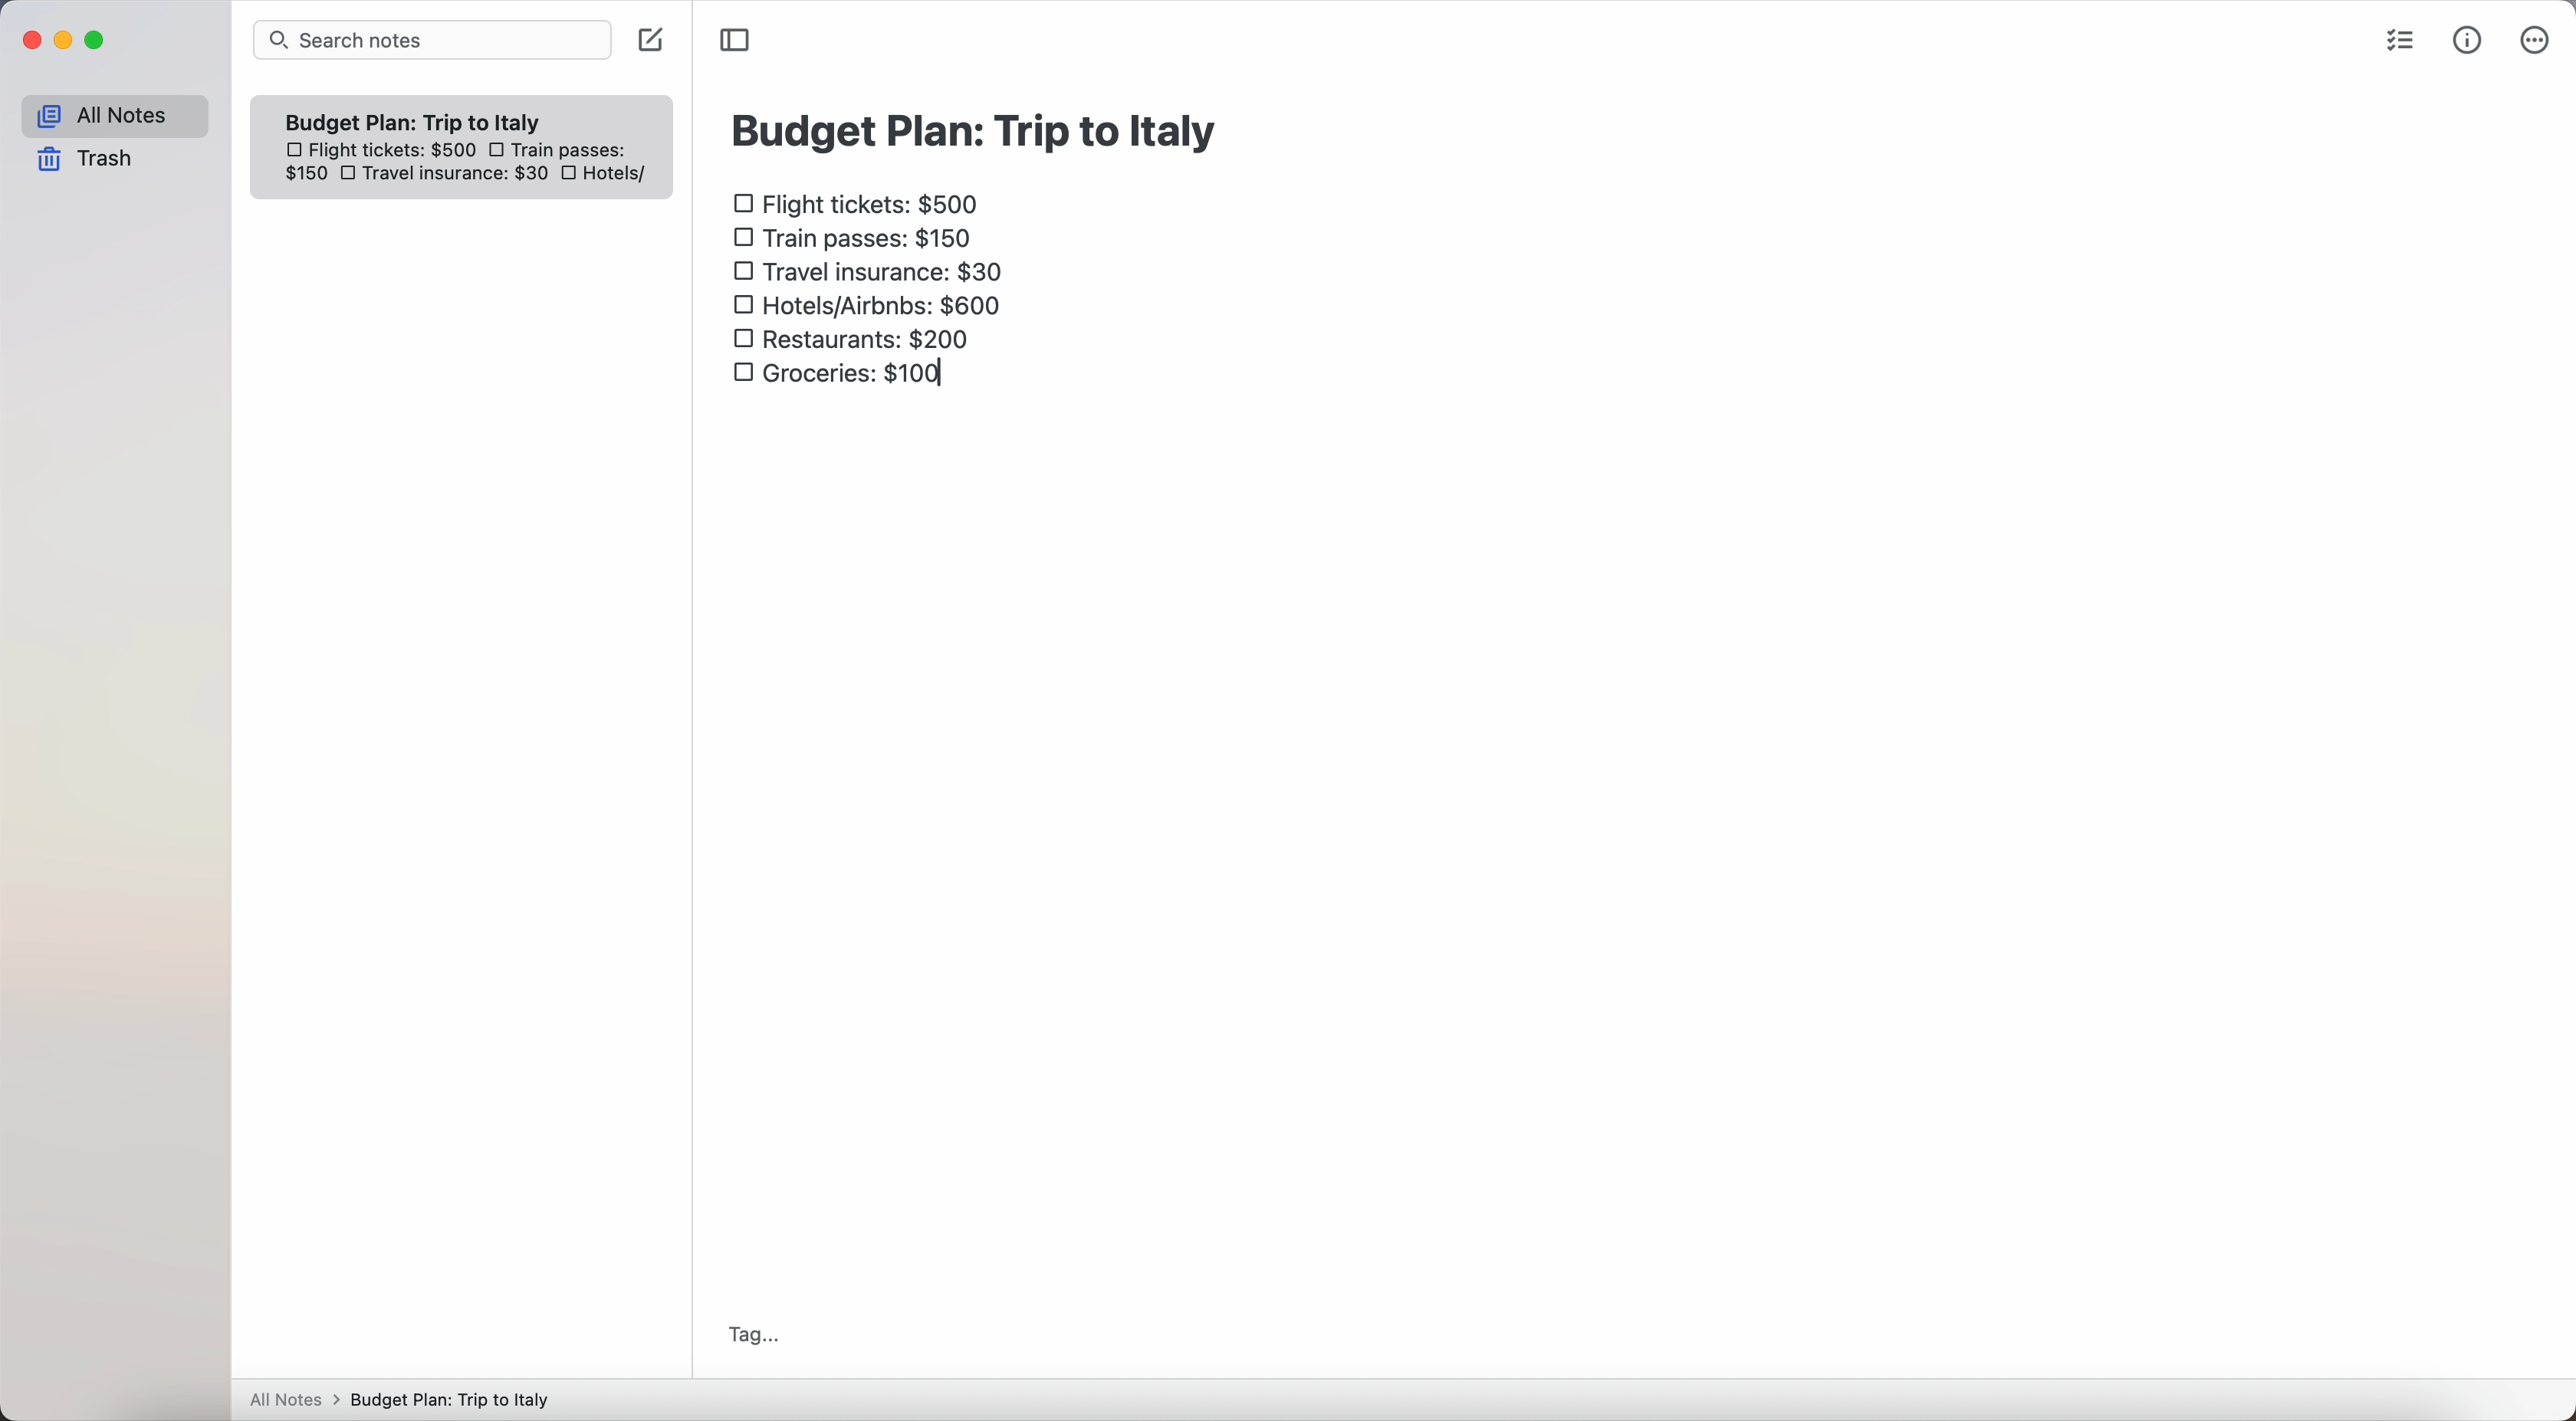 This screenshot has width=2576, height=1421. What do you see at coordinates (409, 1399) in the screenshot?
I see `All notes > Budget Plan: Trip to Italy` at bounding box center [409, 1399].